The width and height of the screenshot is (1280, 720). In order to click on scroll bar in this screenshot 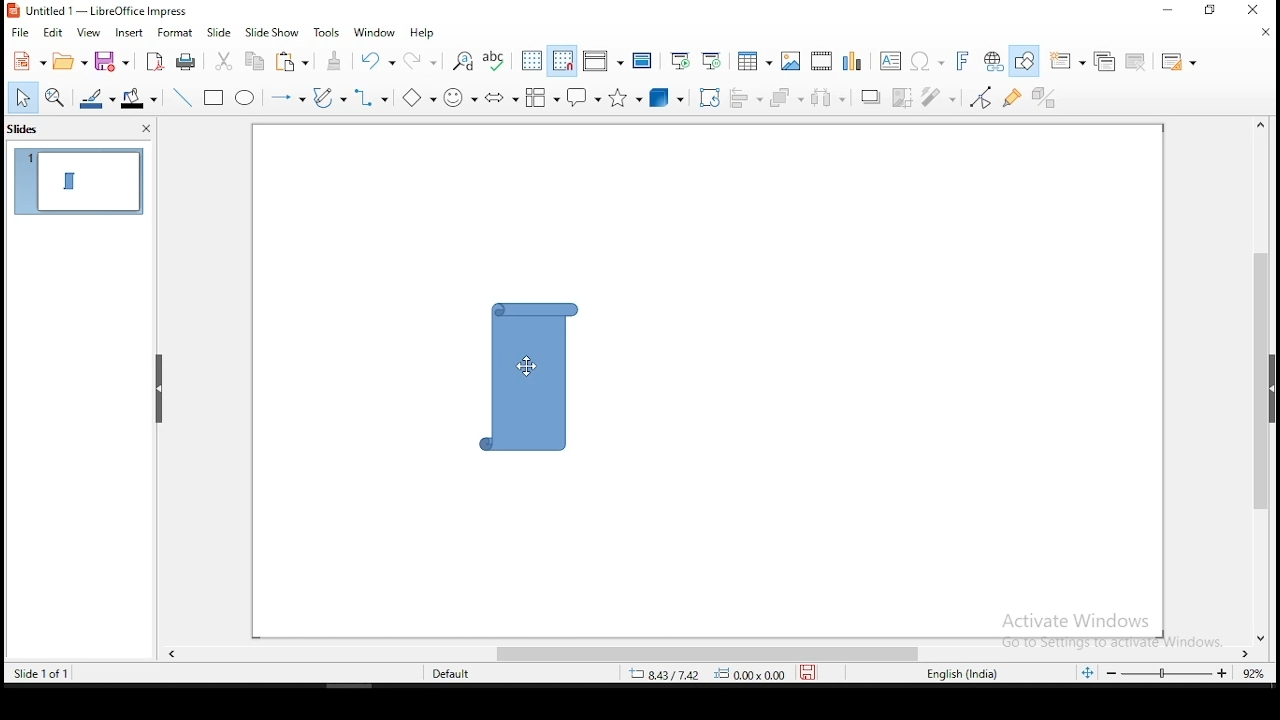, I will do `click(703, 651)`.